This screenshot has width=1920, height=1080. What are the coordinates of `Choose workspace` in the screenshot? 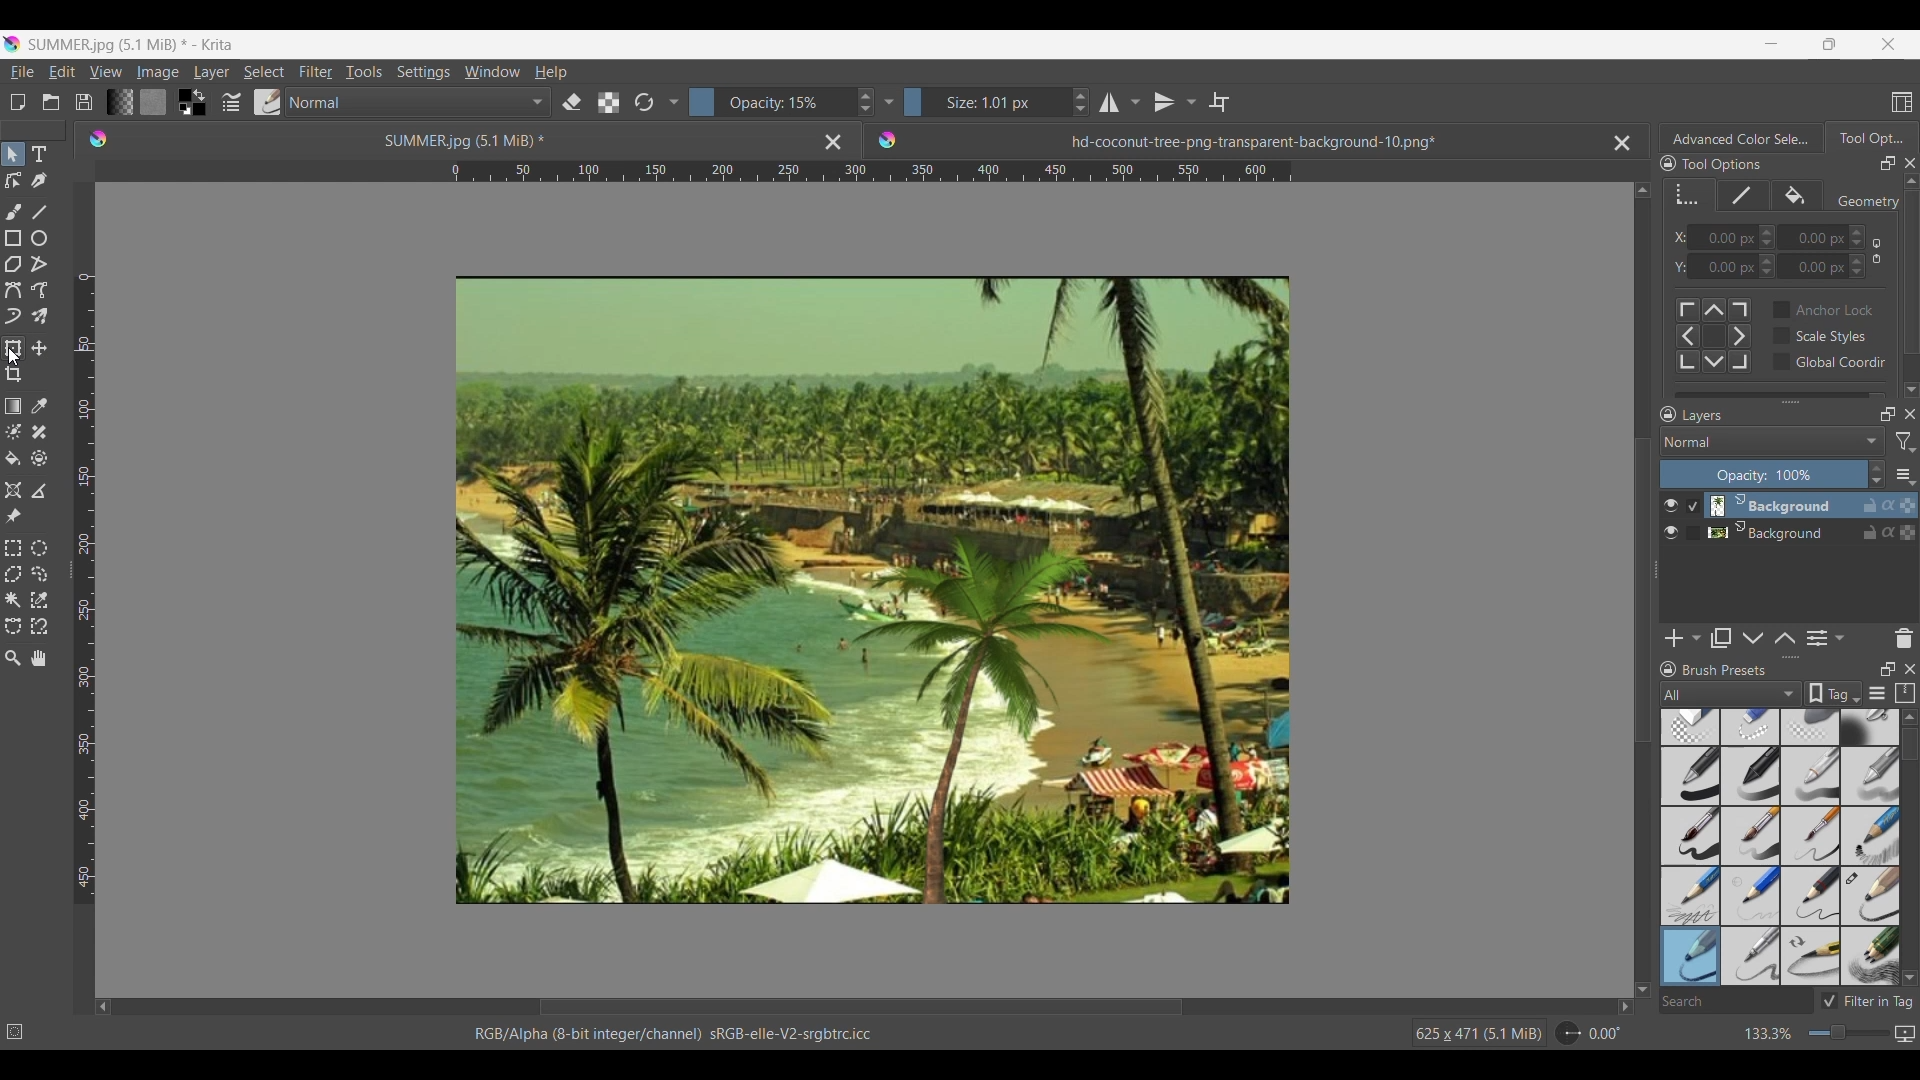 It's located at (1902, 102).